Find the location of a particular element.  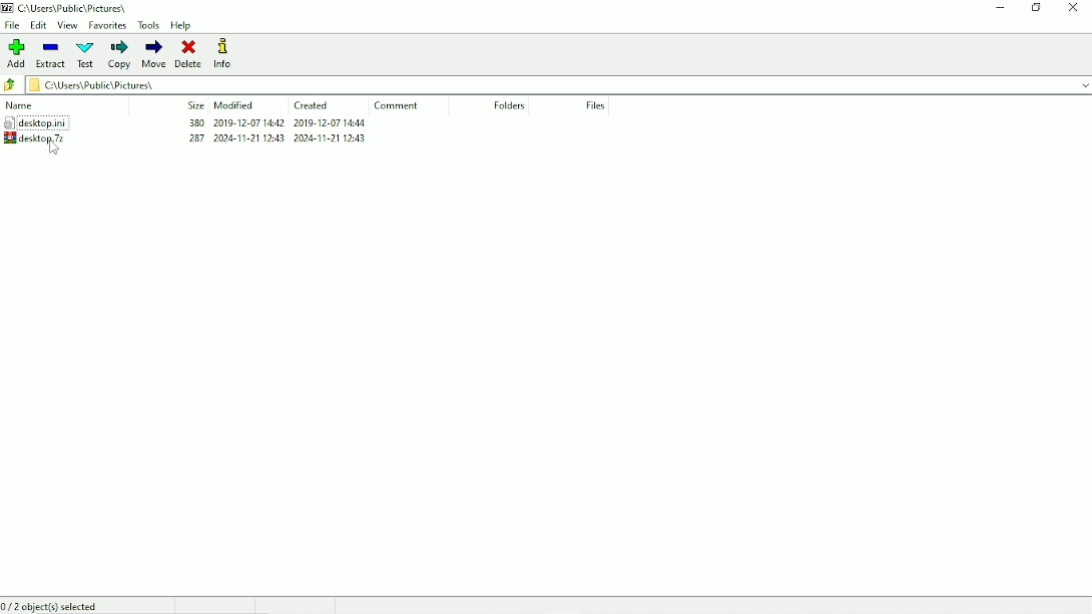

 2008-11-21 1243 is located at coordinates (246, 138).